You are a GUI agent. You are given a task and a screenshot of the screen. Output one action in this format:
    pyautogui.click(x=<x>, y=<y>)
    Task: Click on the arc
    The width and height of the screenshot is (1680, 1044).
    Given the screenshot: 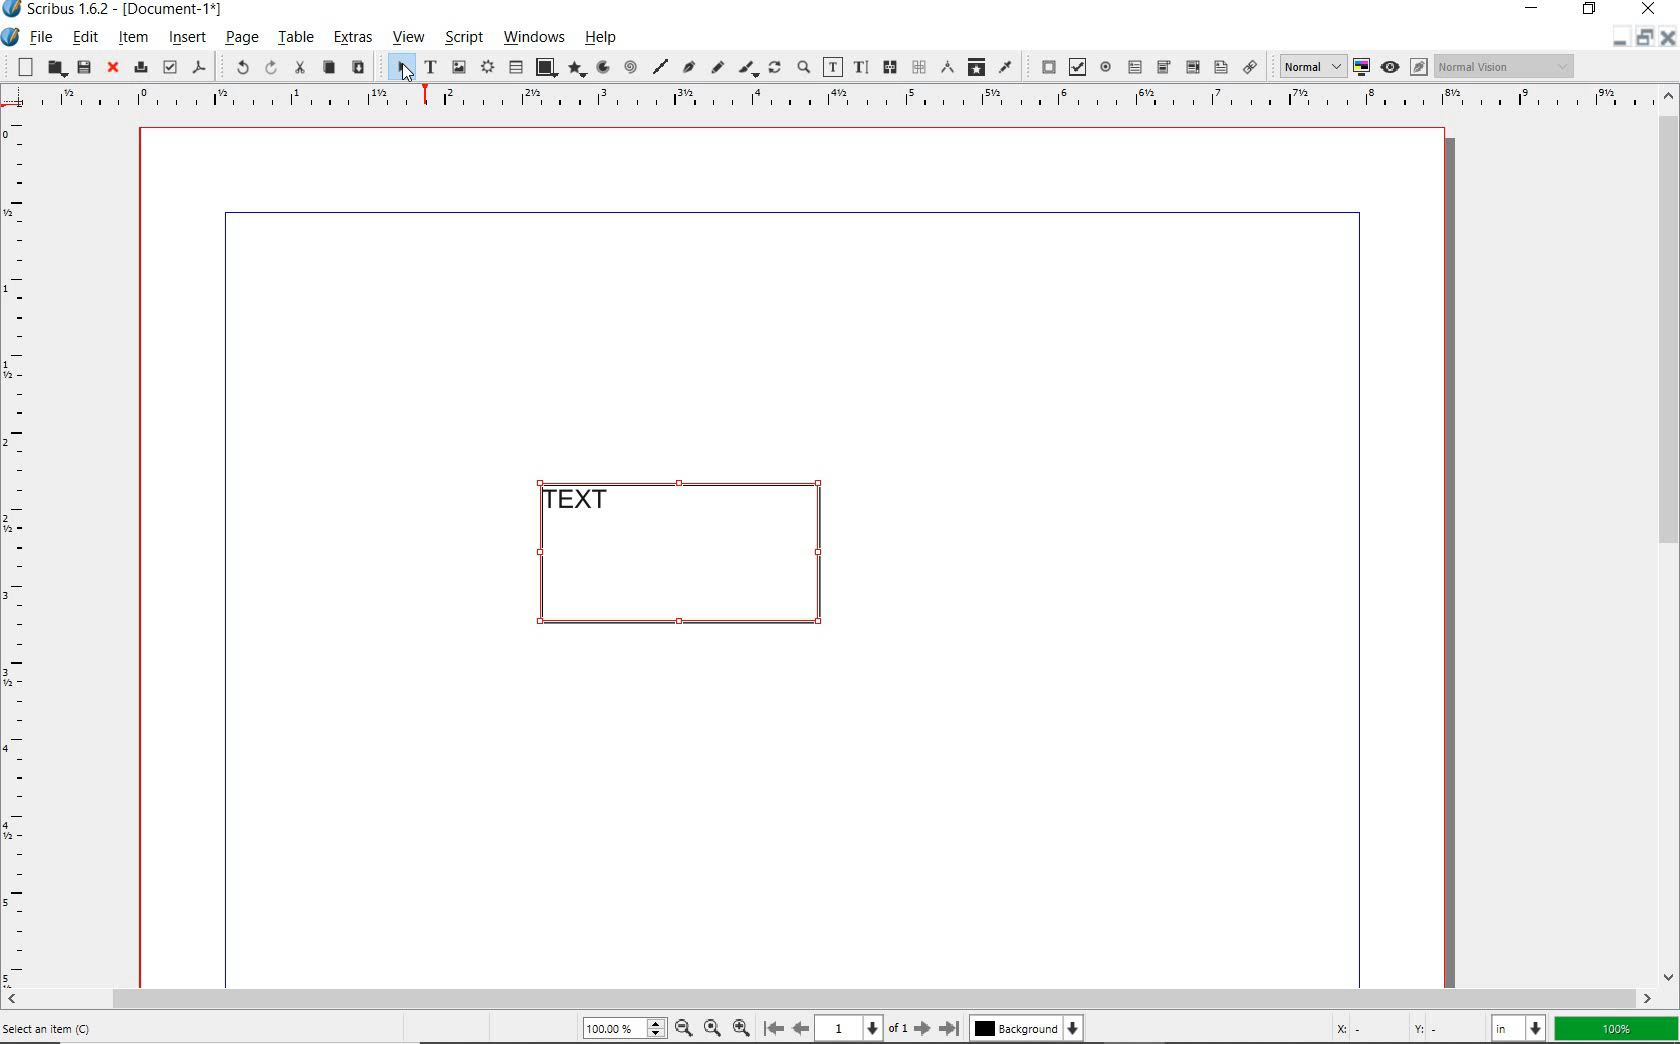 What is the action you would take?
    pyautogui.click(x=604, y=67)
    